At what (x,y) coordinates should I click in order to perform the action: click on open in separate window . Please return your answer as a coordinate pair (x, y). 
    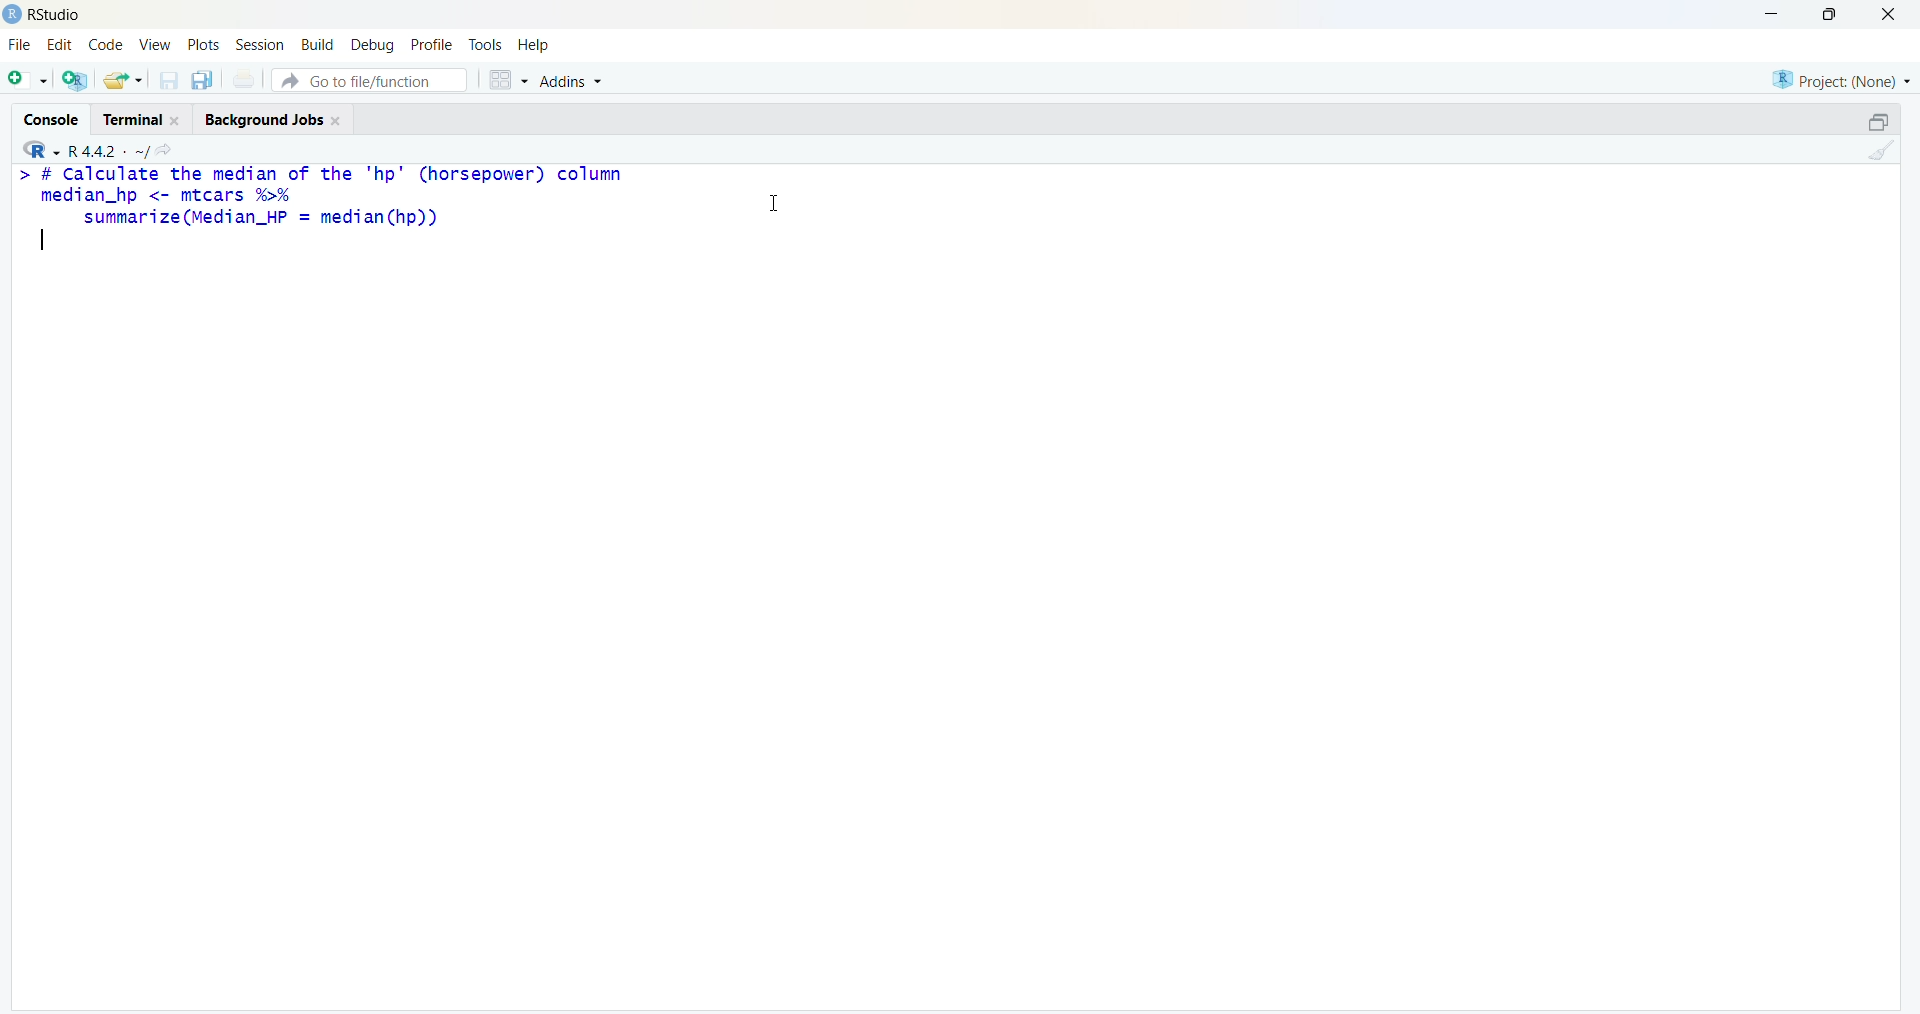
    Looking at the image, I should click on (1880, 121).